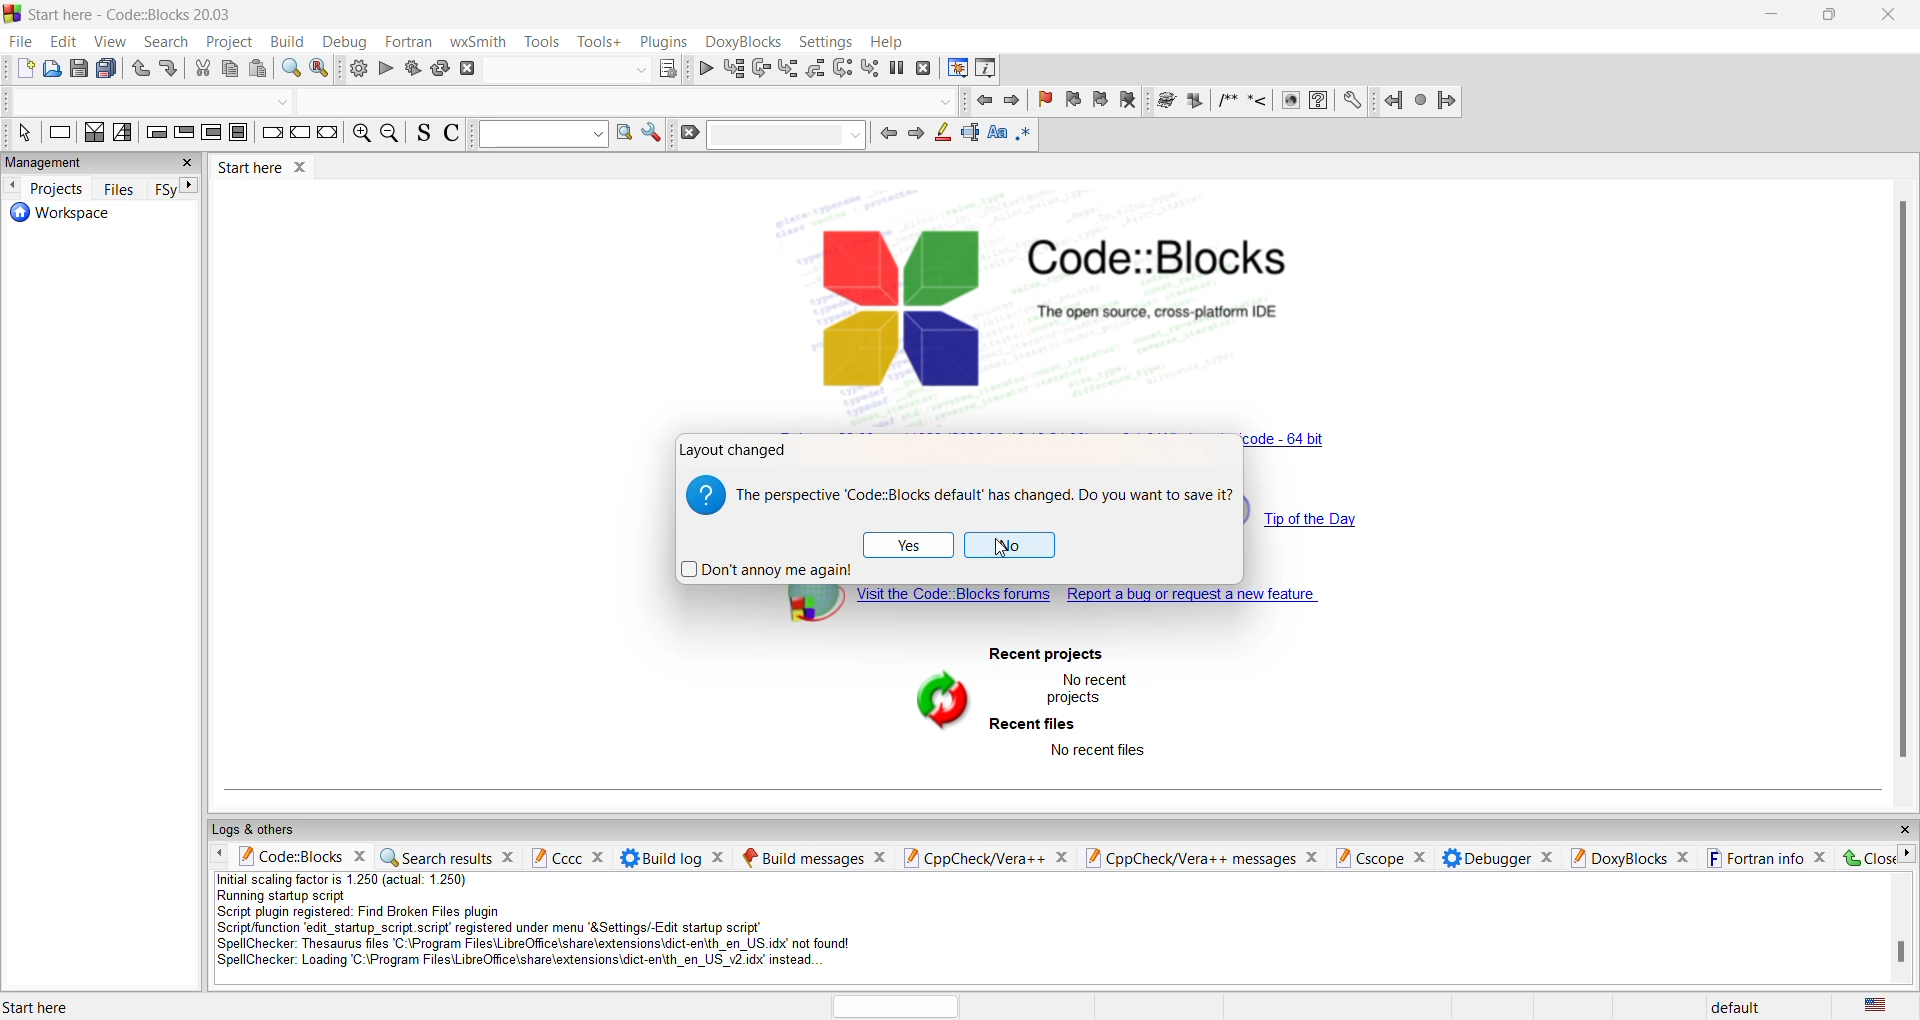 Image resolution: width=1920 pixels, height=1020 pixels. I want to click on start here tab, so click(249, 167).